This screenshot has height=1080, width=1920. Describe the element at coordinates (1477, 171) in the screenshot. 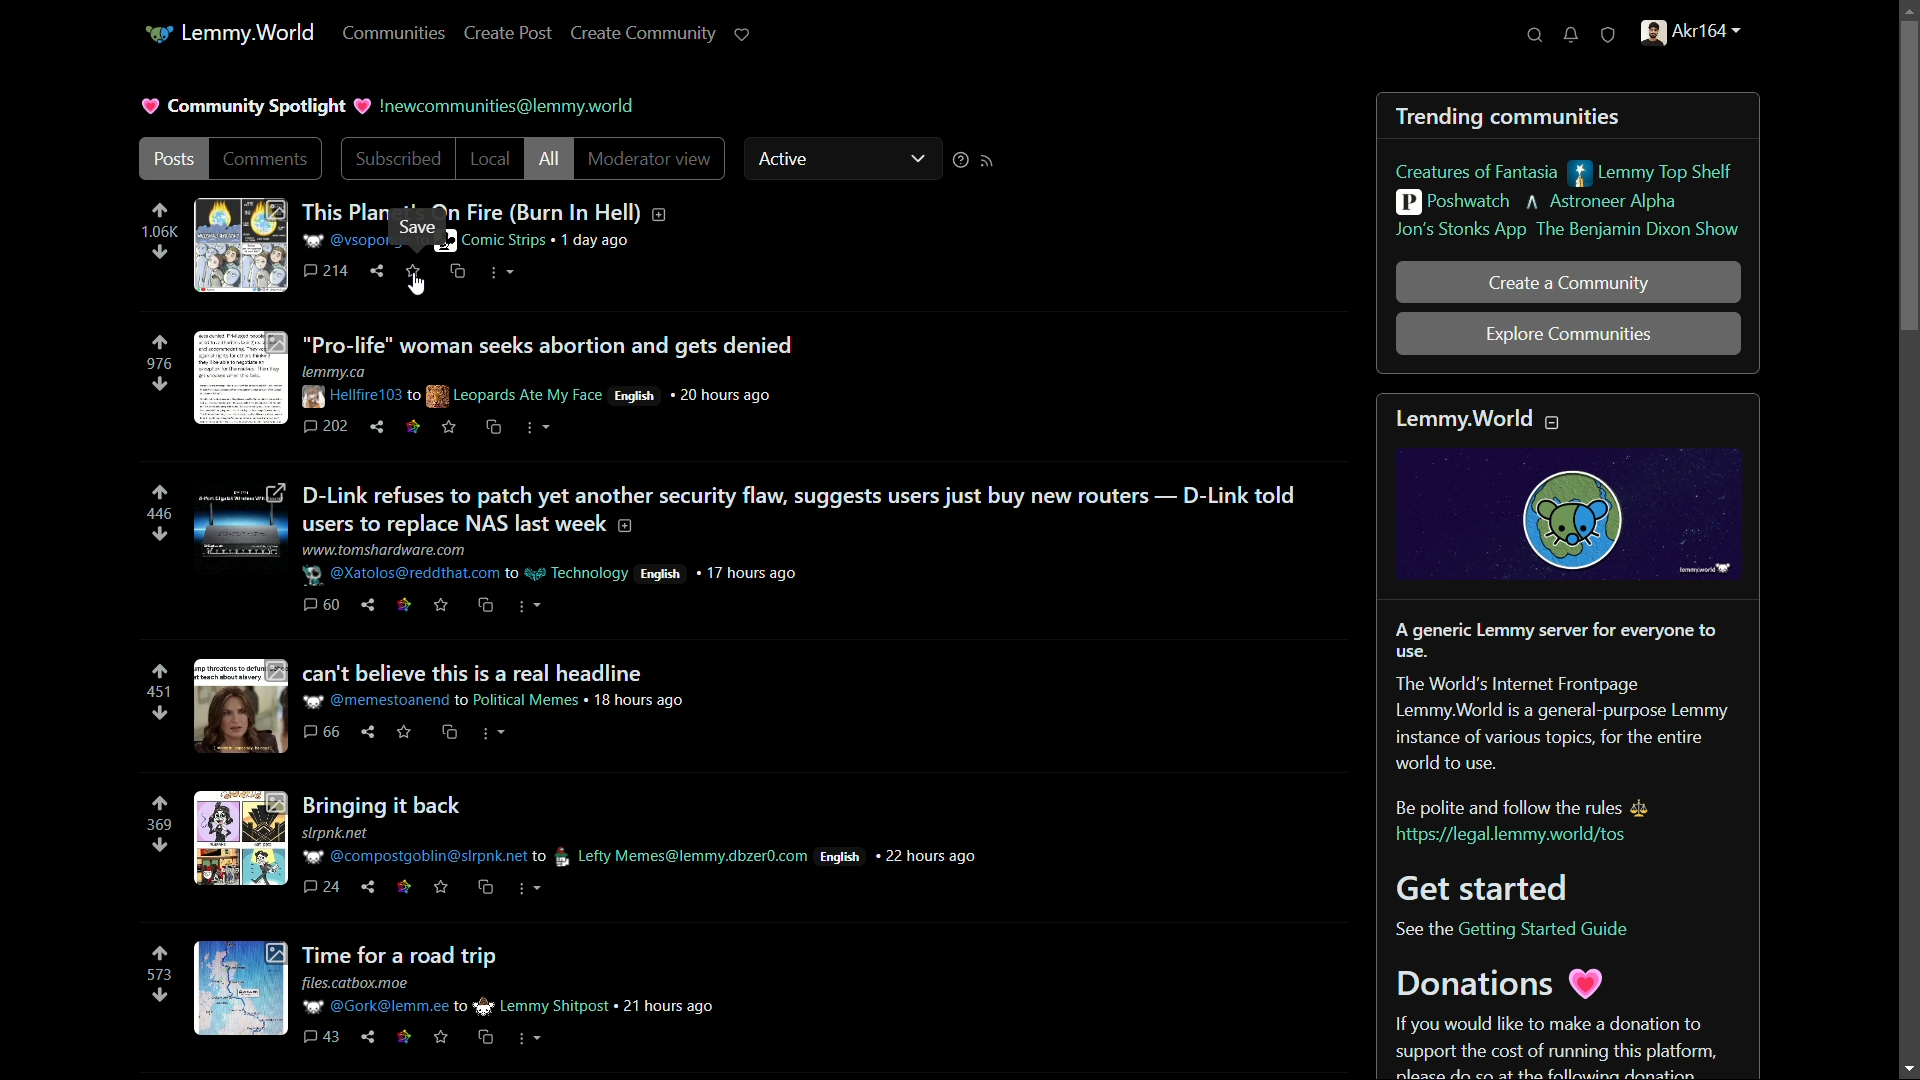

I see `creature of fantasia` at that location.